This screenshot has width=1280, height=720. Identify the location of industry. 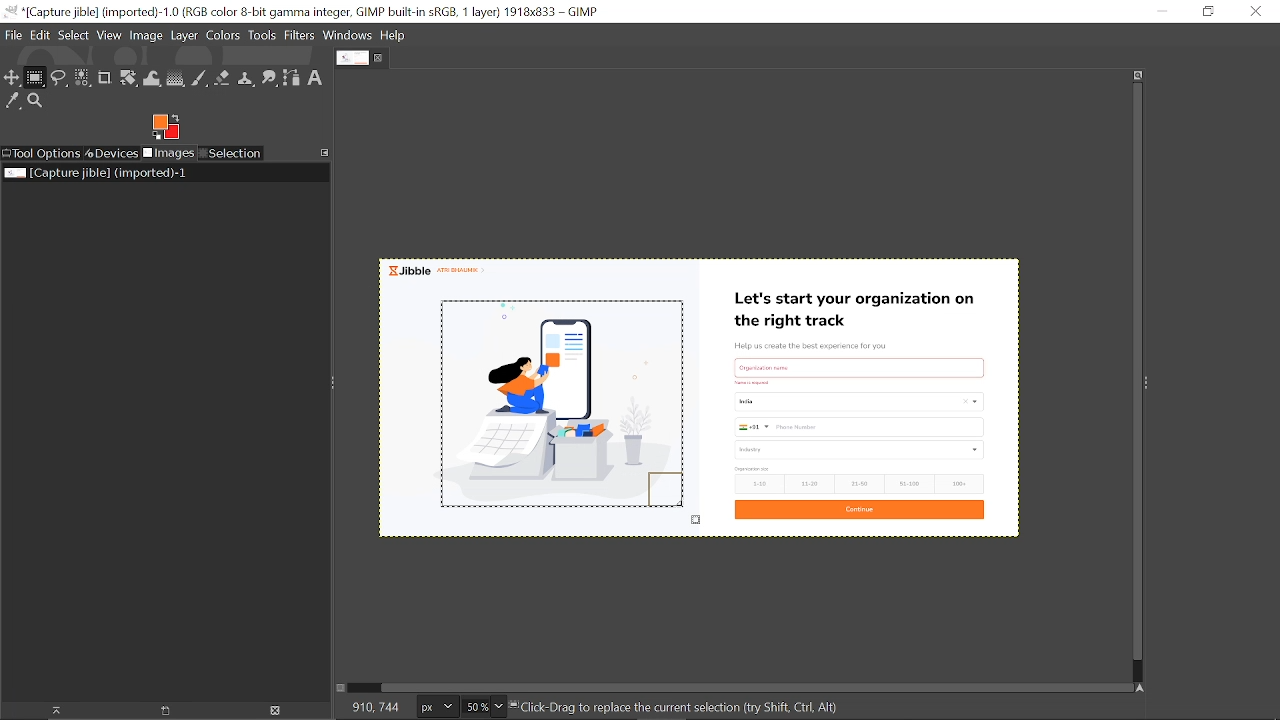
(861, 450).